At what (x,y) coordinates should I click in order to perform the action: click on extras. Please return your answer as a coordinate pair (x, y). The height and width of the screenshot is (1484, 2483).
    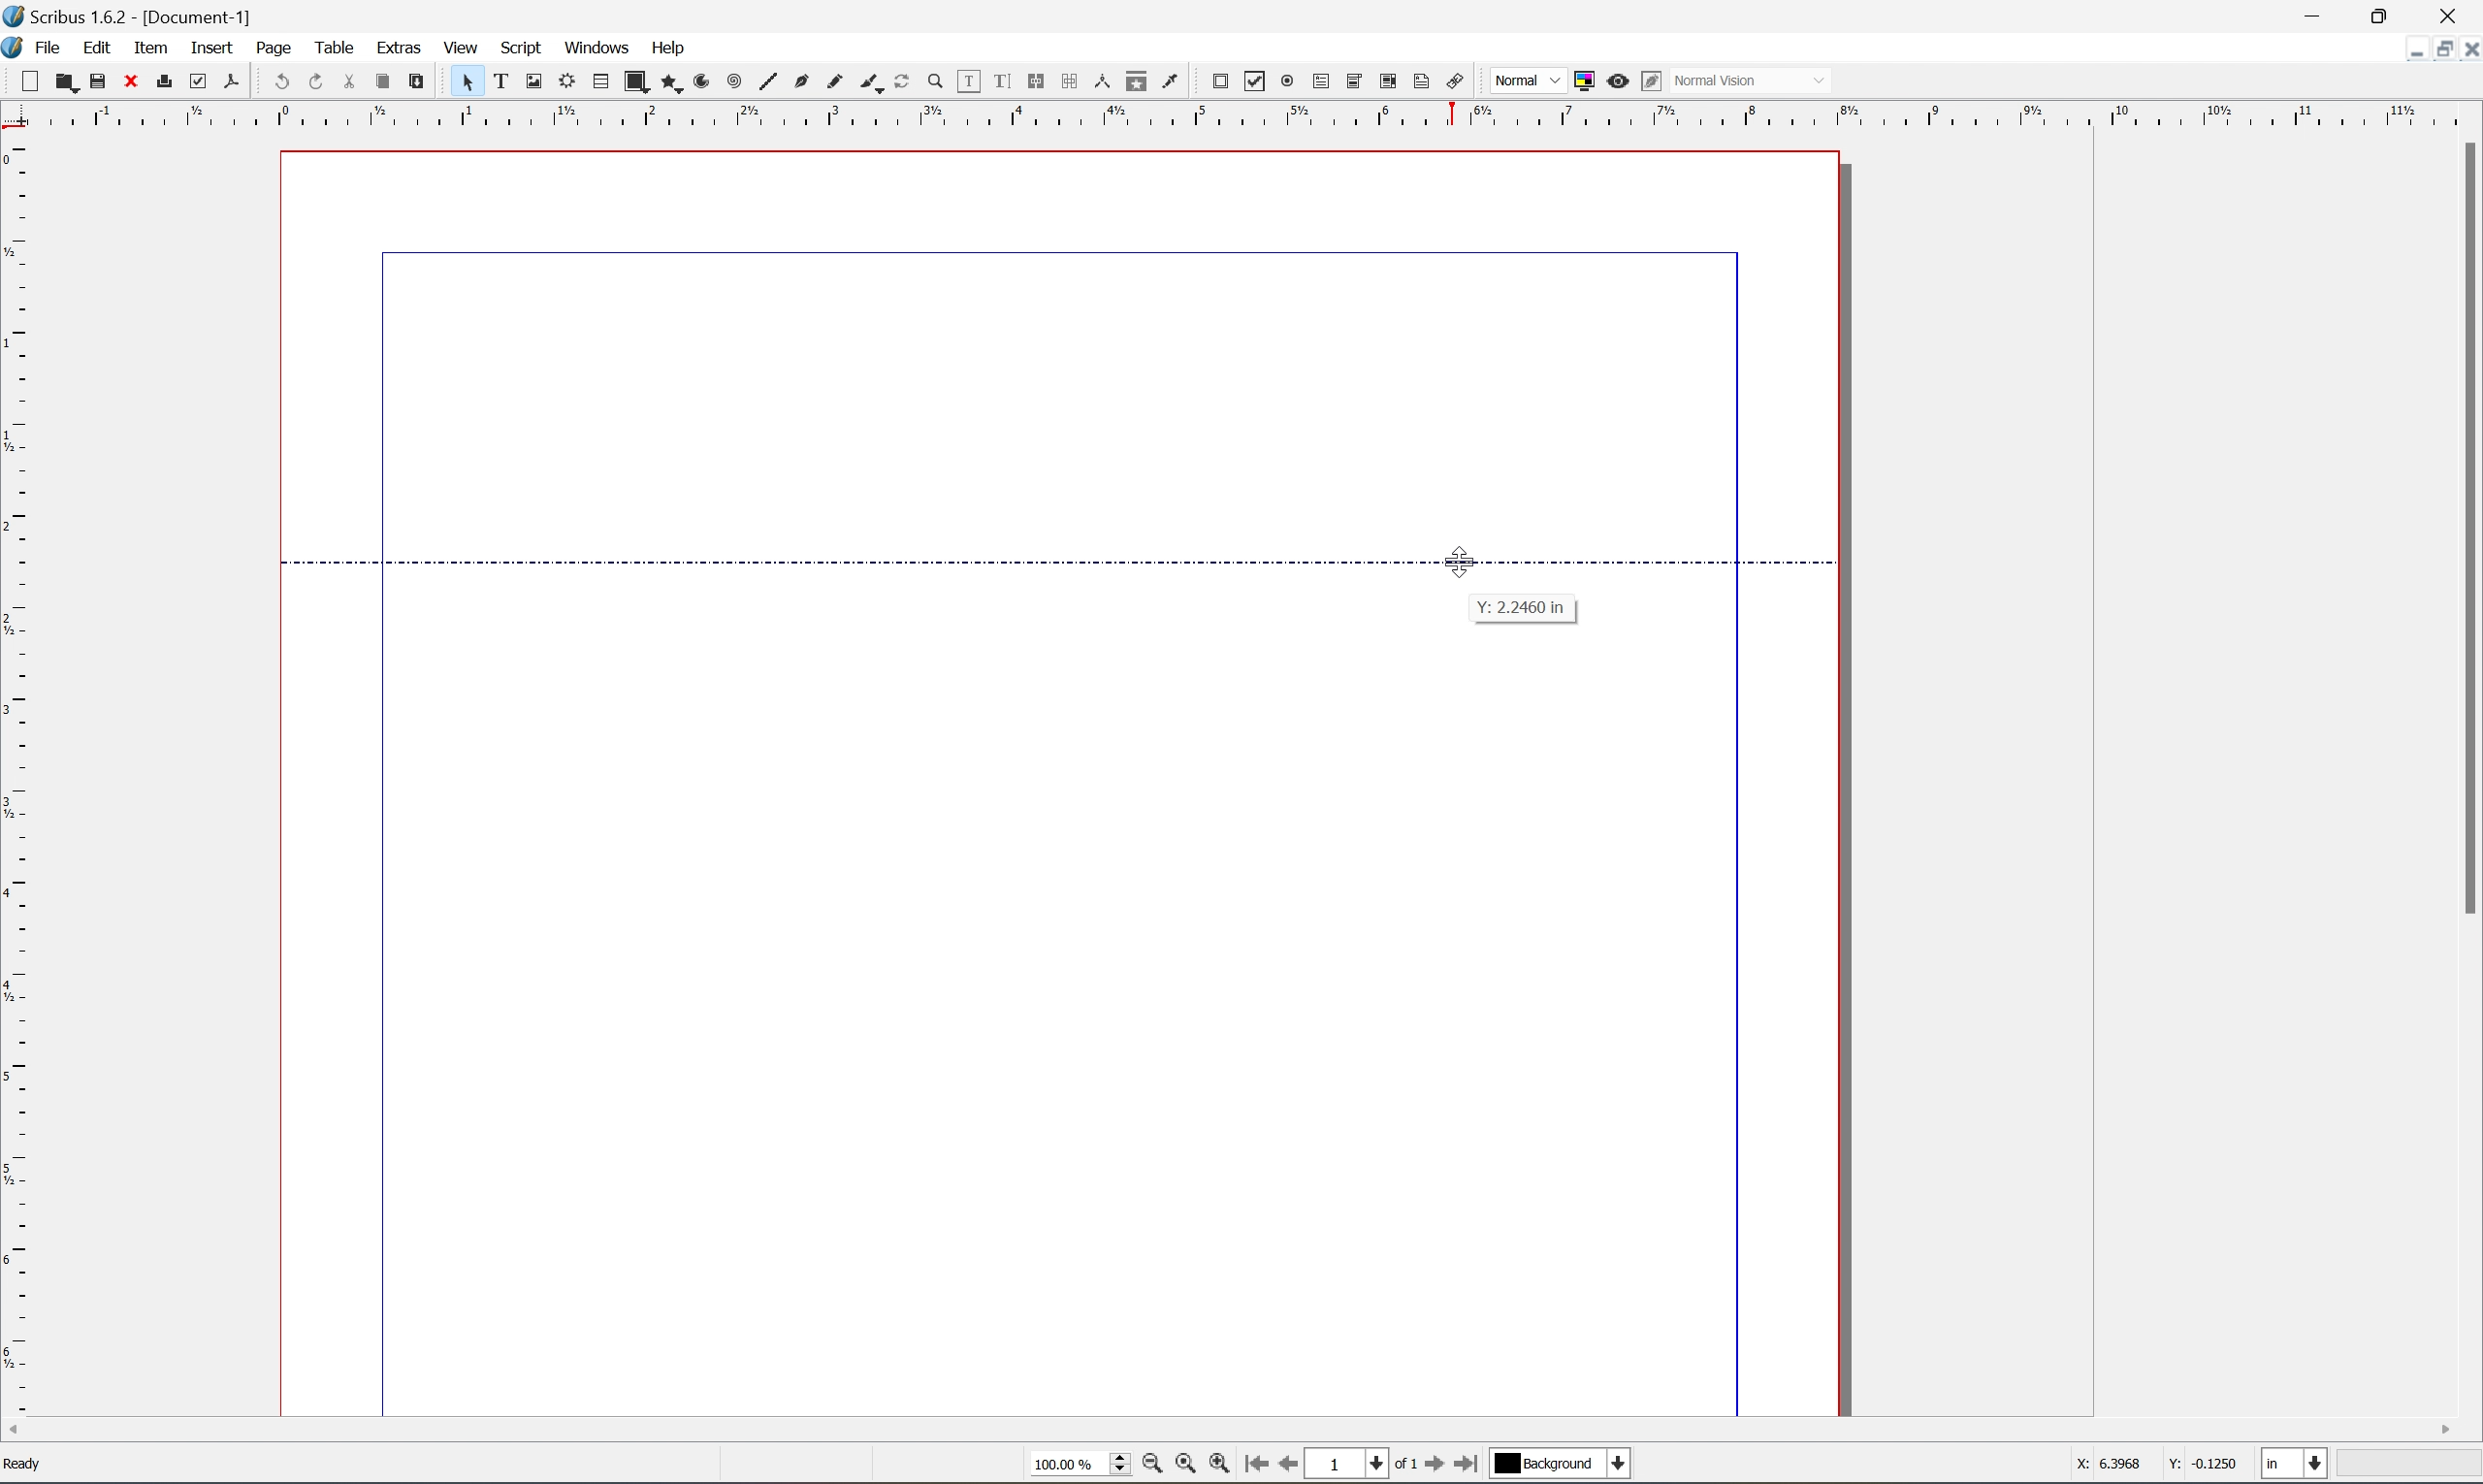
    Looking at the image, I should click on (388, 46).